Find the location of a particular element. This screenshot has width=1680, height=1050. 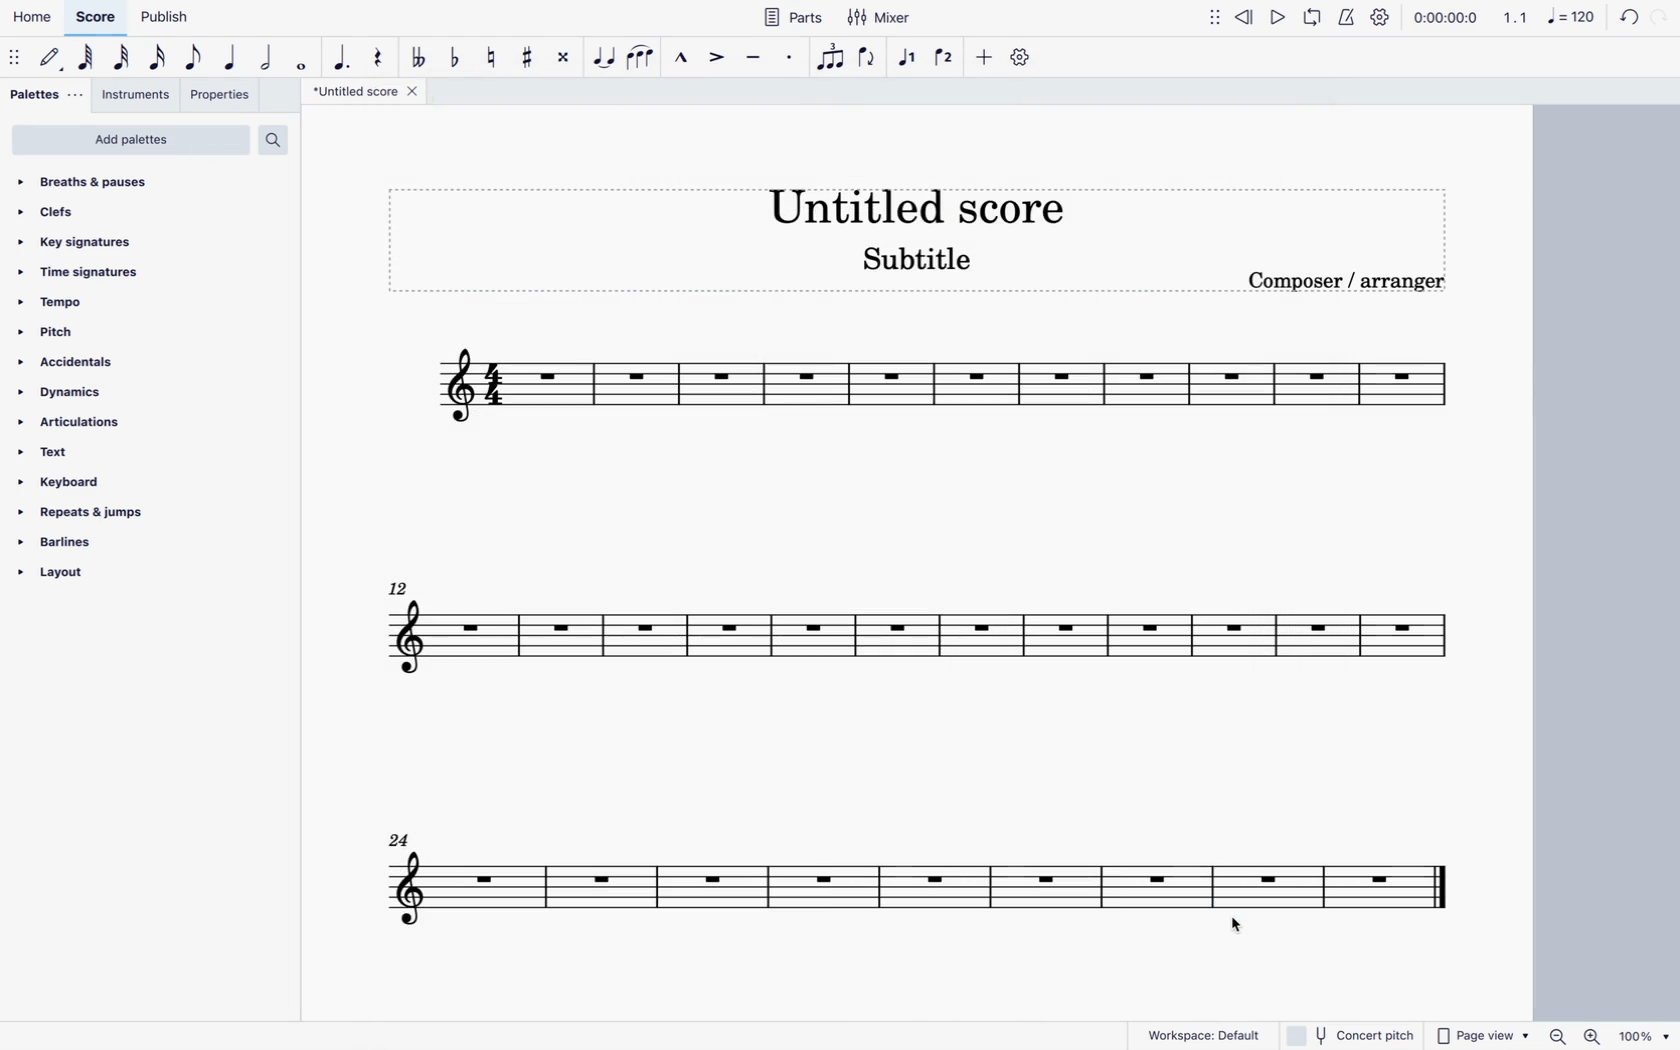

quarter note is located at coordinates (229, 60).